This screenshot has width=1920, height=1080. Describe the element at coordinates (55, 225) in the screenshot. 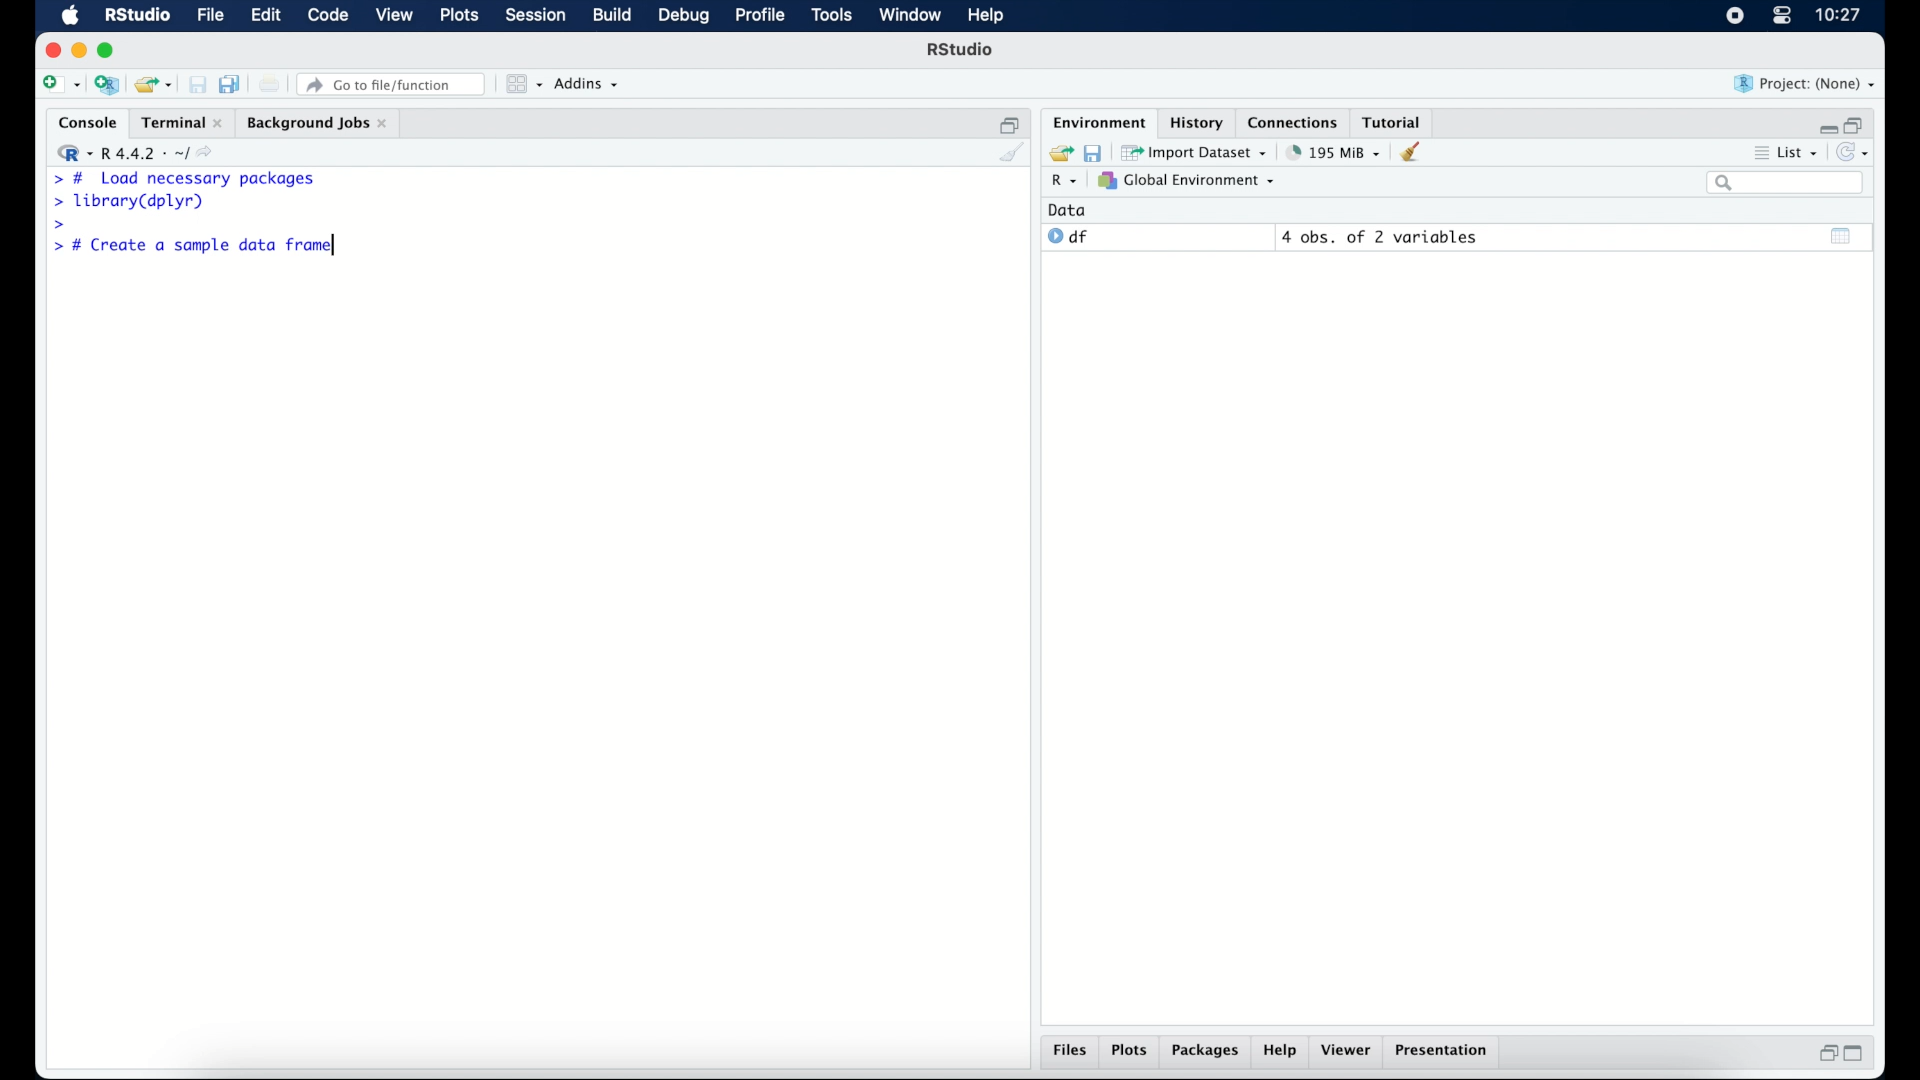

I see `command prompt` at that location.